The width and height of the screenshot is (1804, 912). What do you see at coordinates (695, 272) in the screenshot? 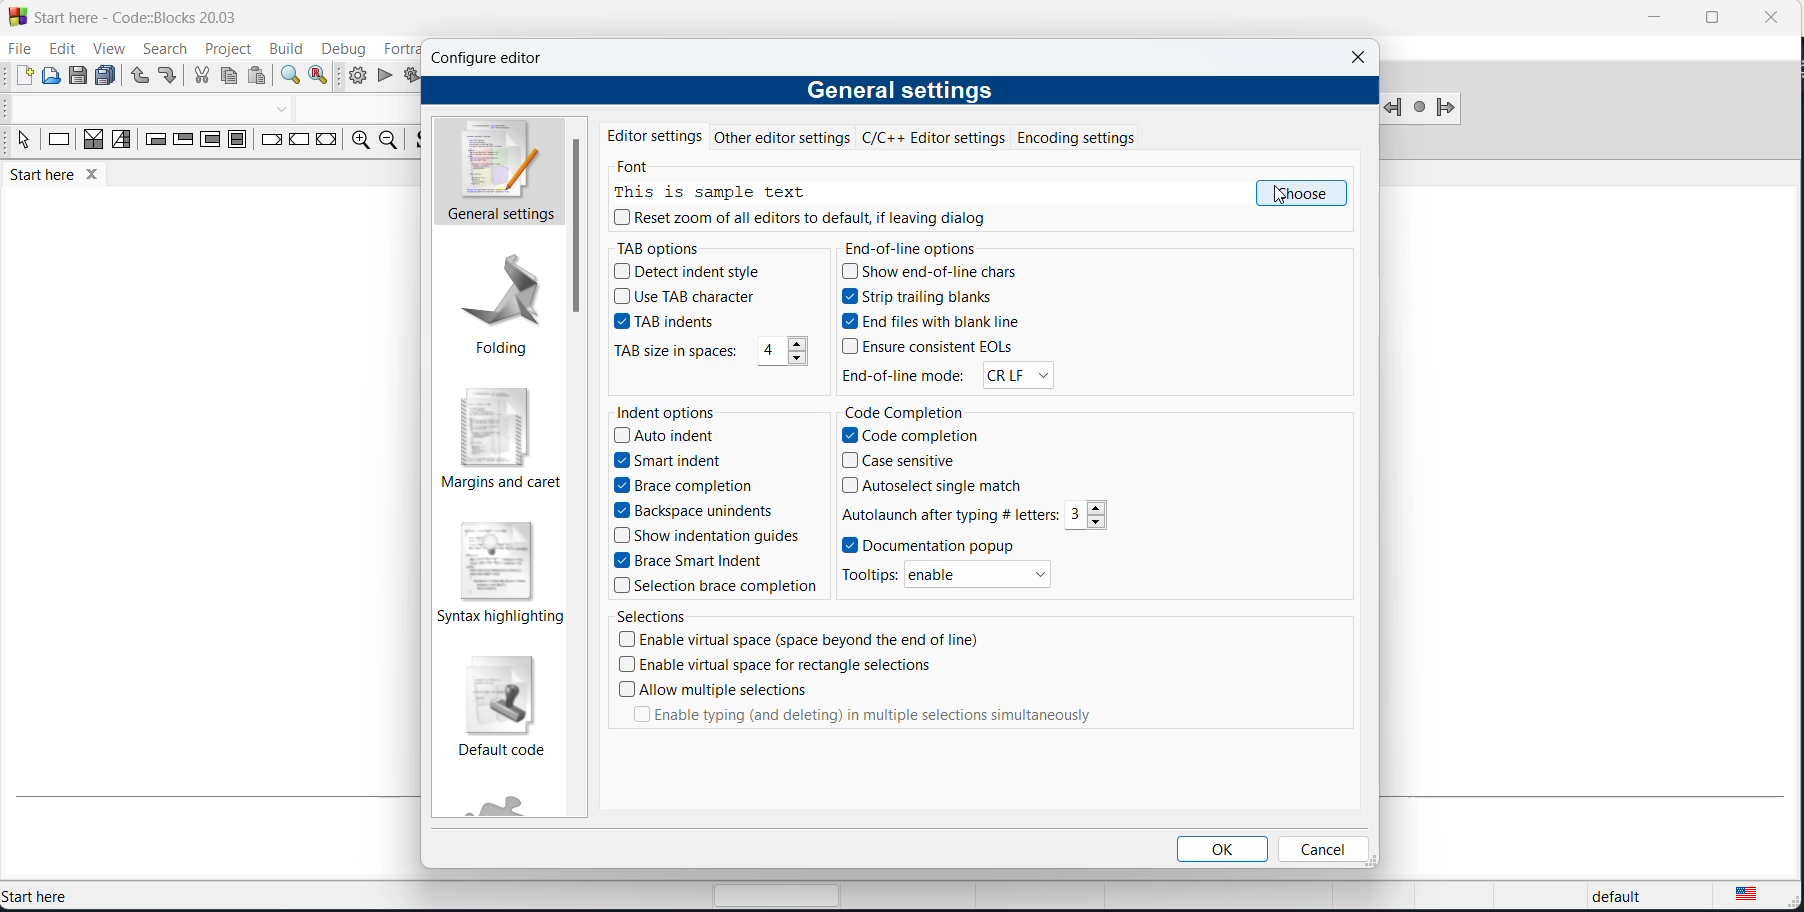
I see `detect indent style` at bounding box center [695, 272].